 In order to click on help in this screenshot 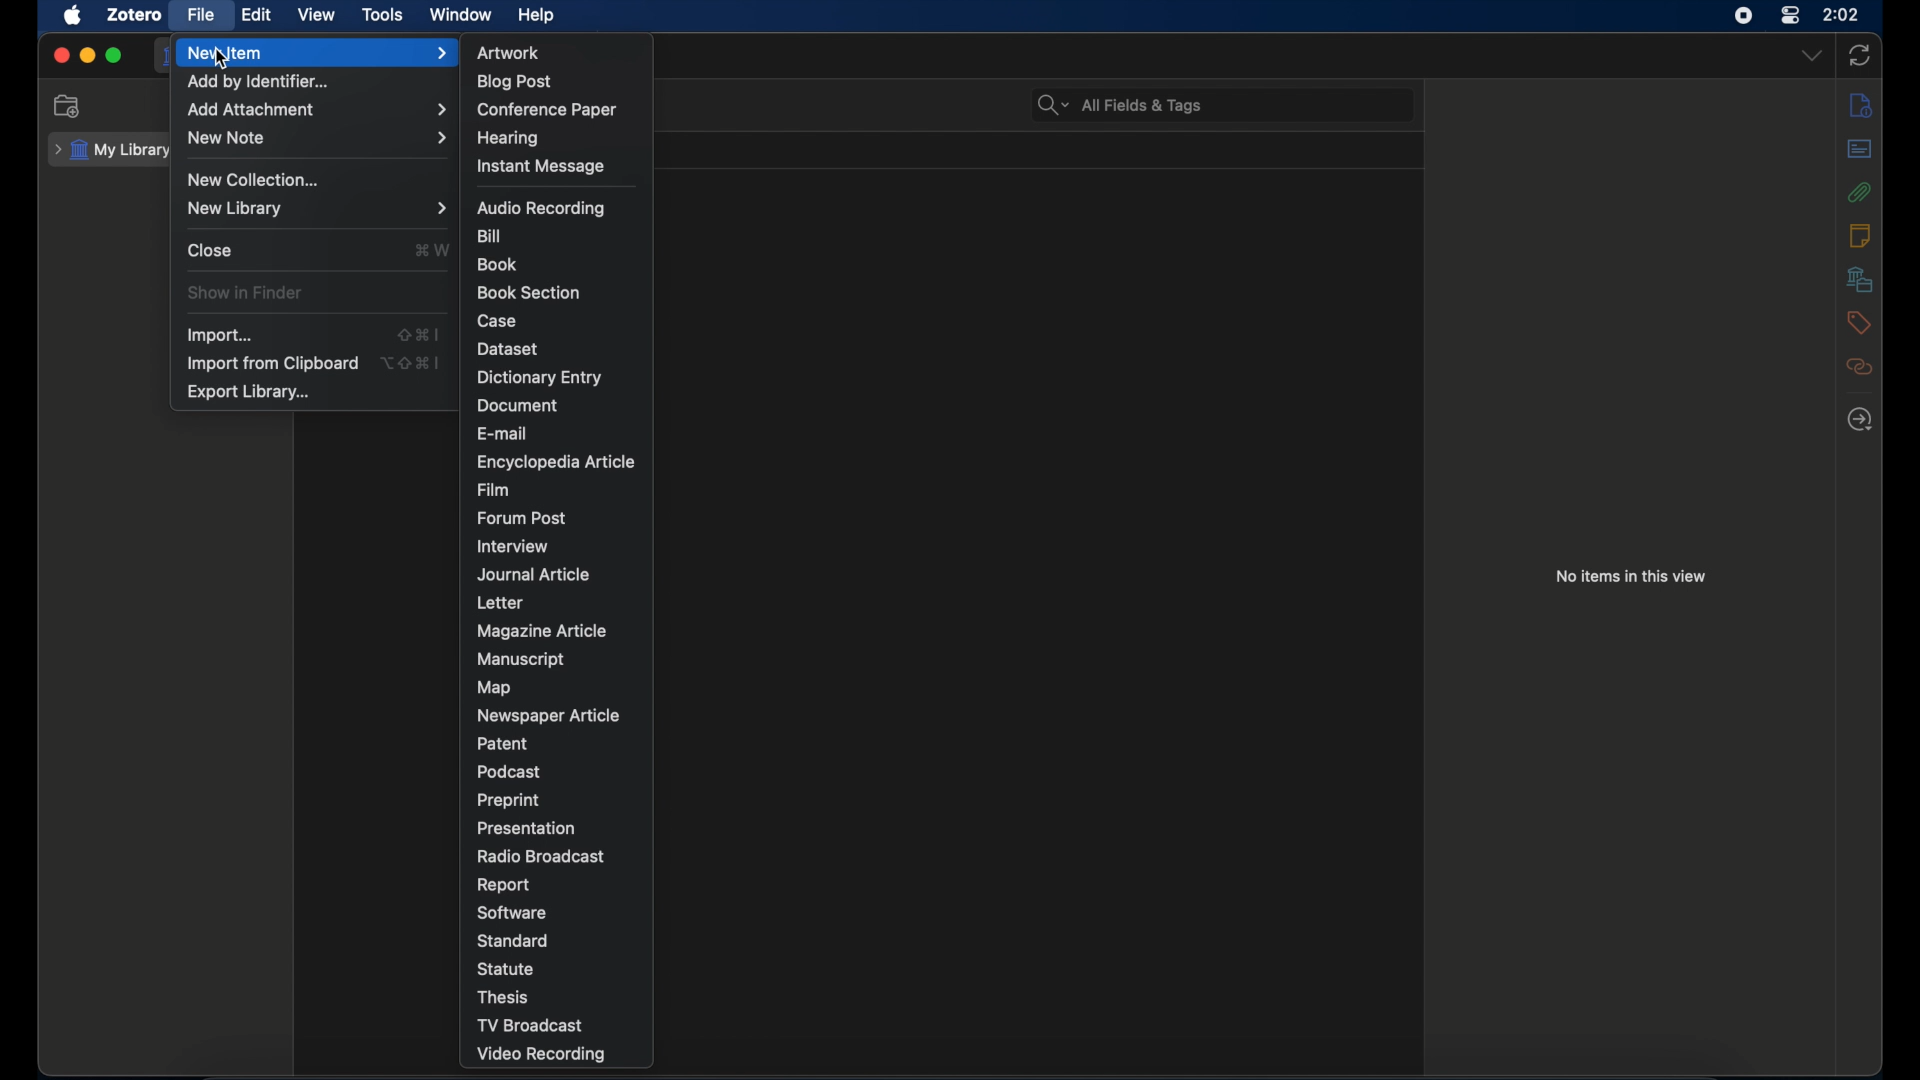, I will do `click(536, 16)`.